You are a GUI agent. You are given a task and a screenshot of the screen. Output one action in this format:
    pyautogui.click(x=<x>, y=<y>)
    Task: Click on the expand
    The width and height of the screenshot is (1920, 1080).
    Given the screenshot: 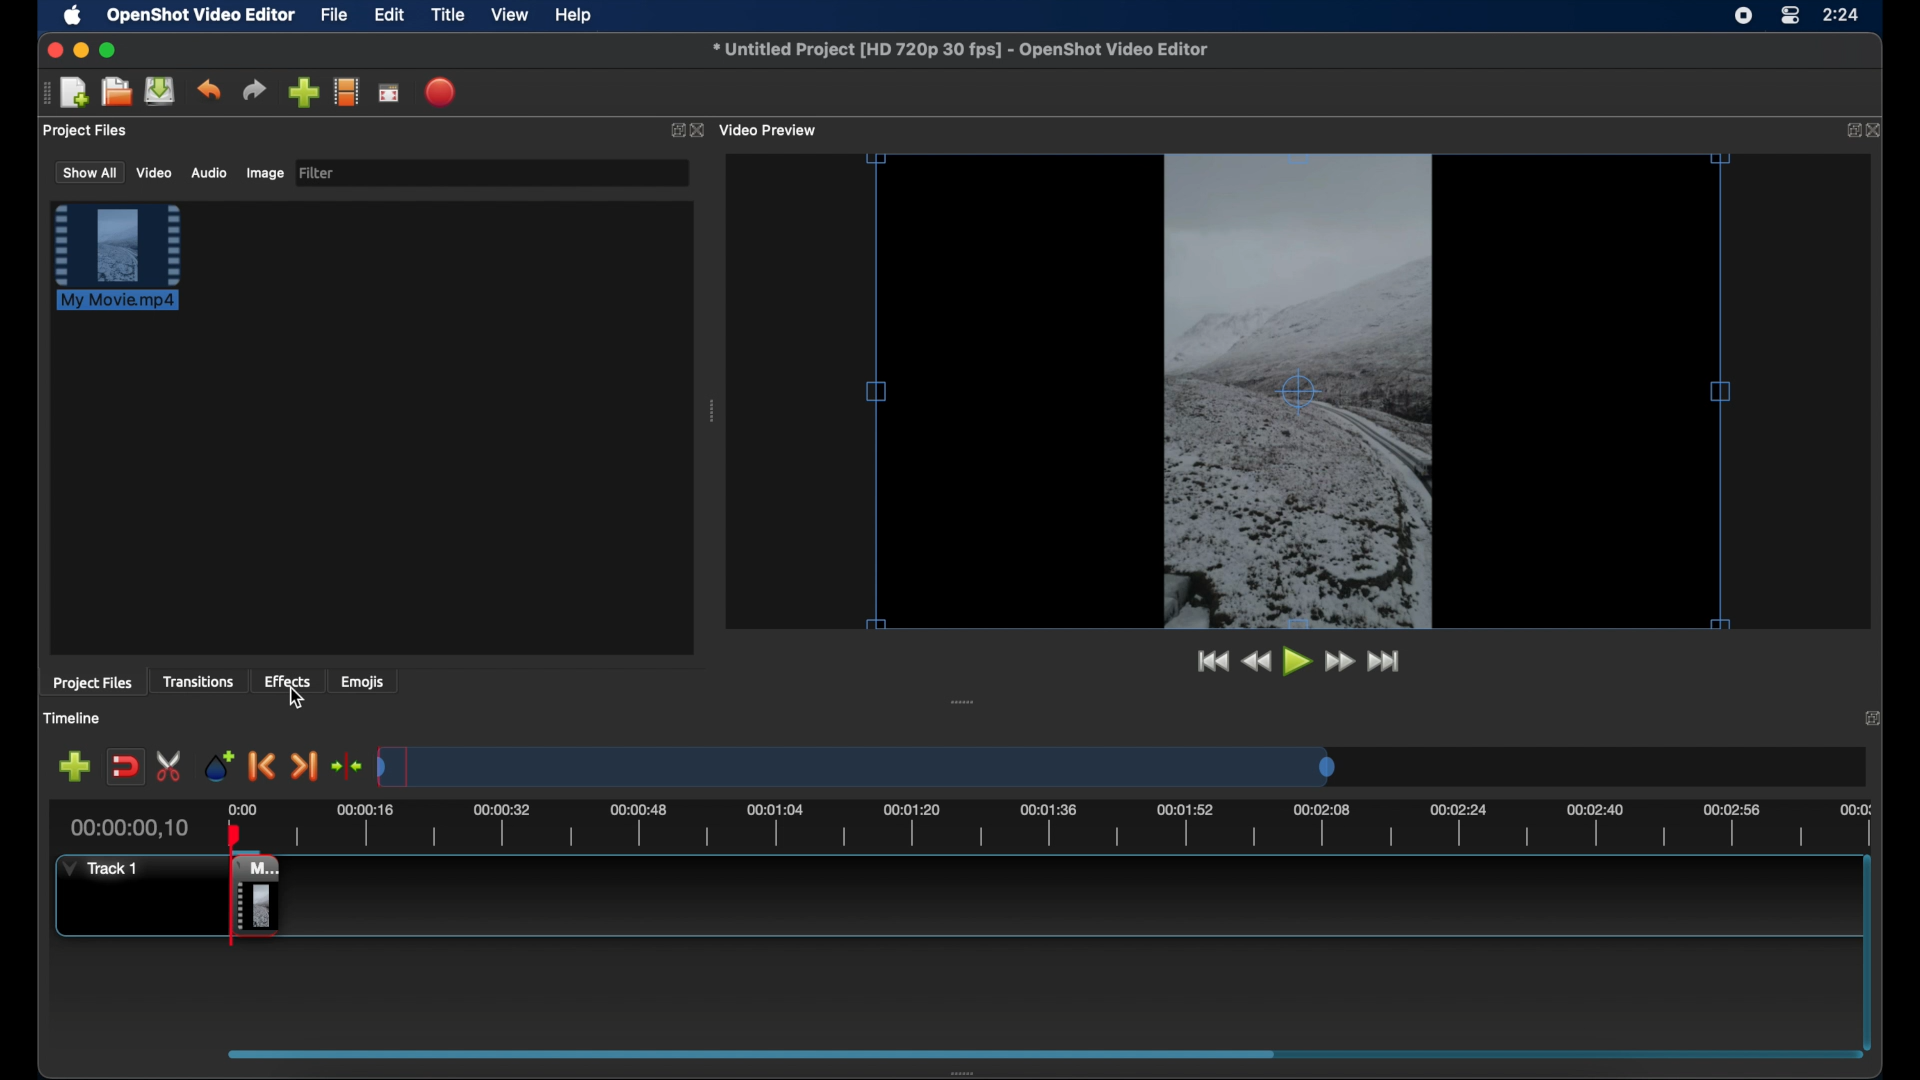 What is the action you would take?
    pyautogui.click(x=672, y=129)
    